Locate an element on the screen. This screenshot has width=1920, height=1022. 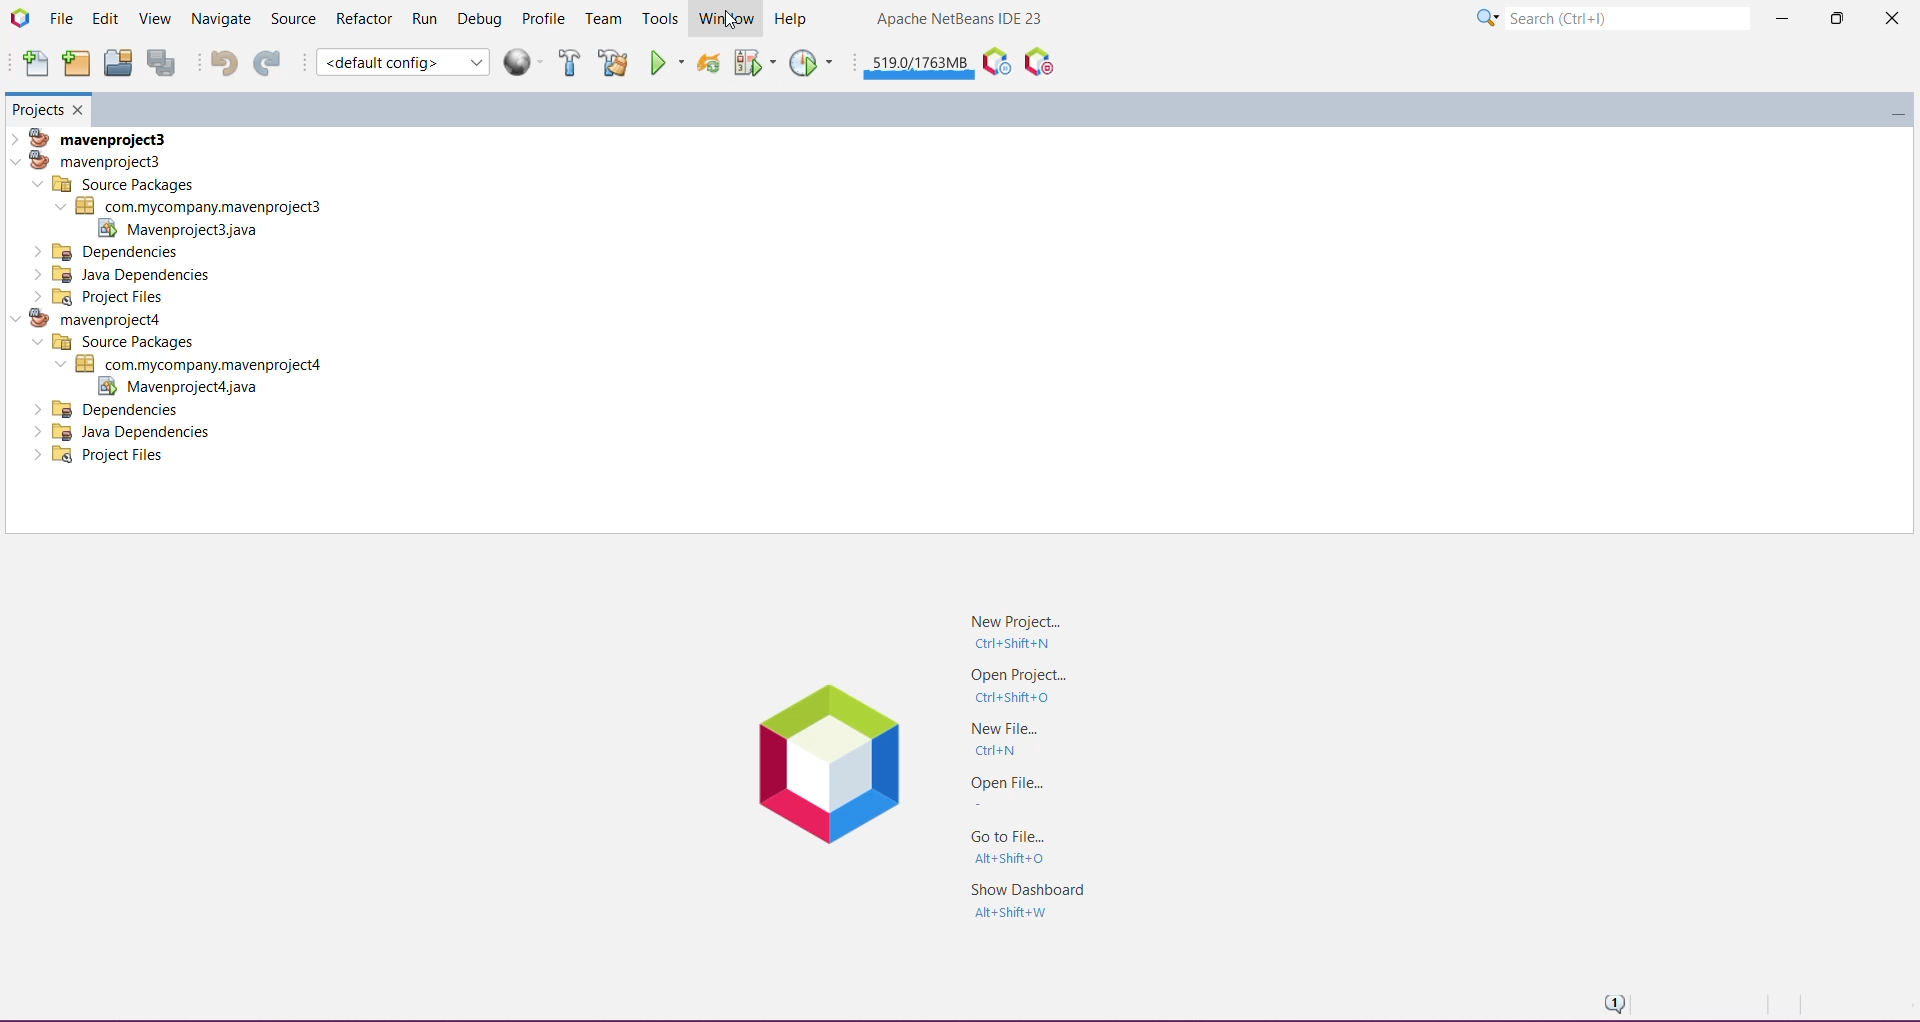
Open Project.. is located at coordinates (1016, 686).